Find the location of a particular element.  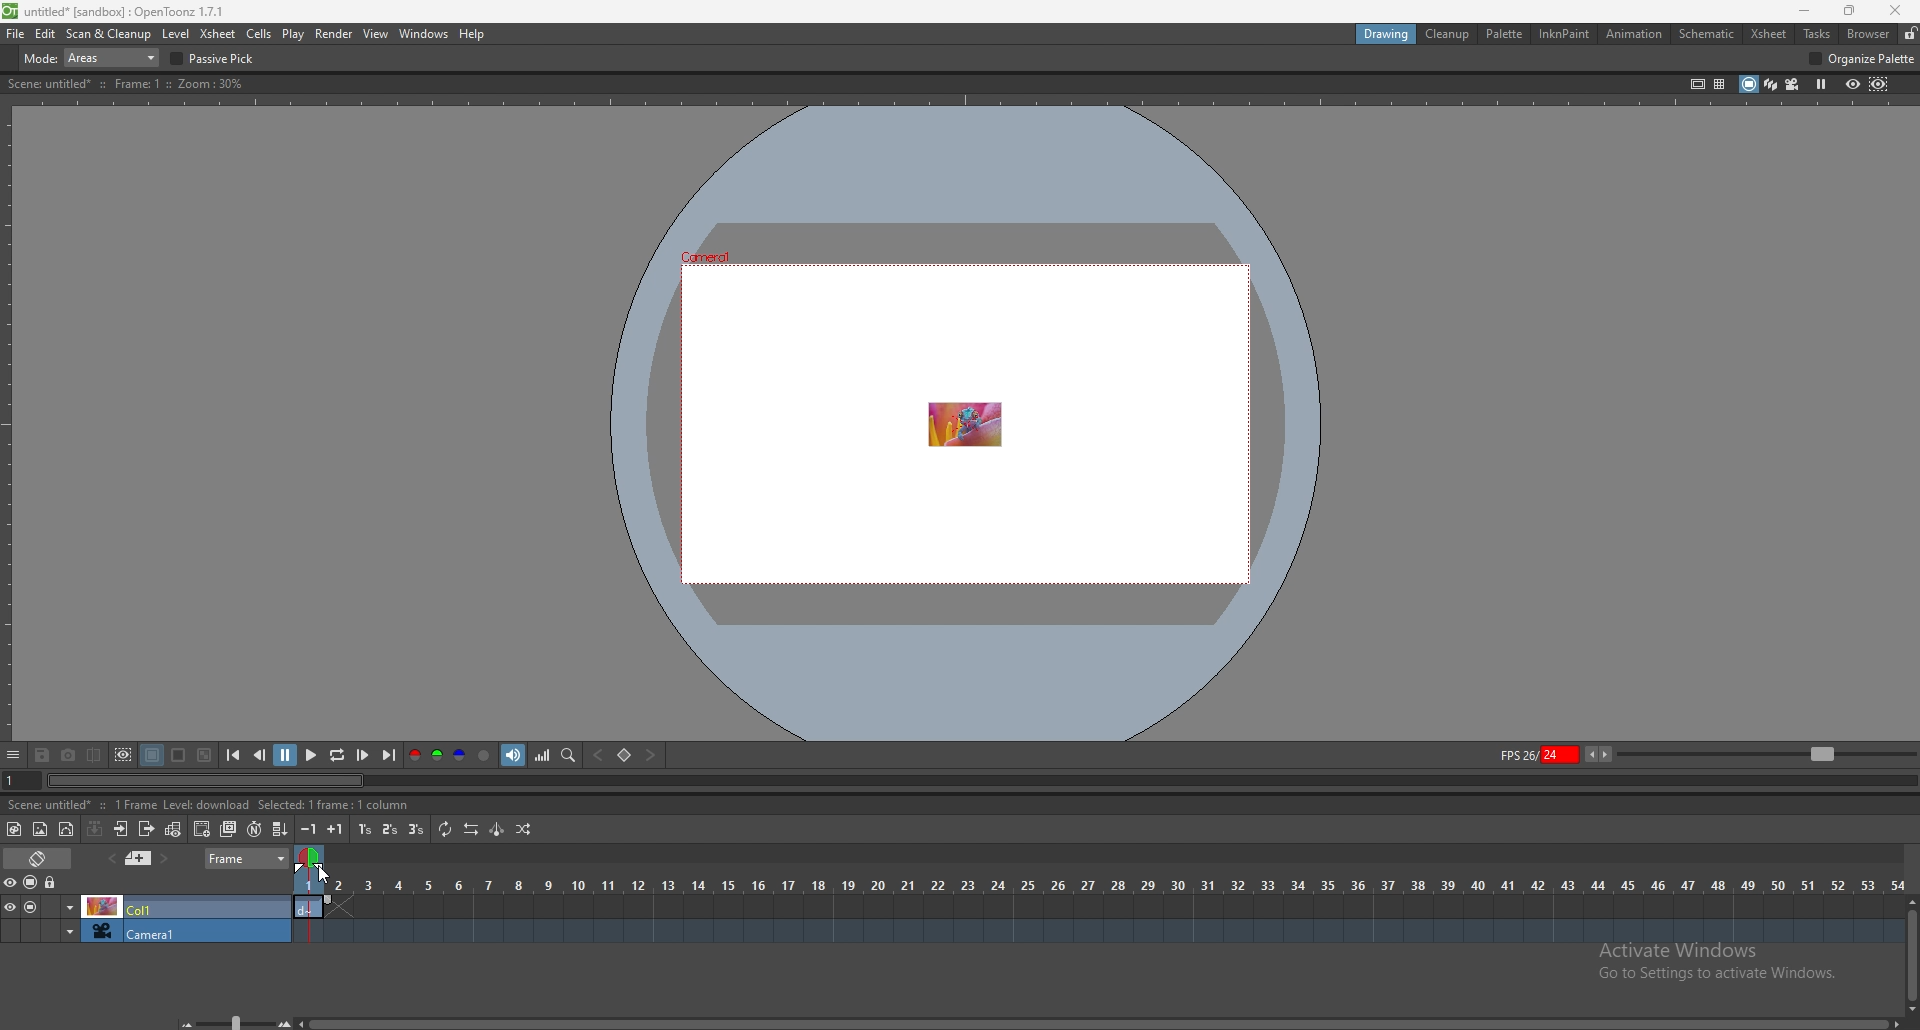

lock is located at coordinates (1910, 33).